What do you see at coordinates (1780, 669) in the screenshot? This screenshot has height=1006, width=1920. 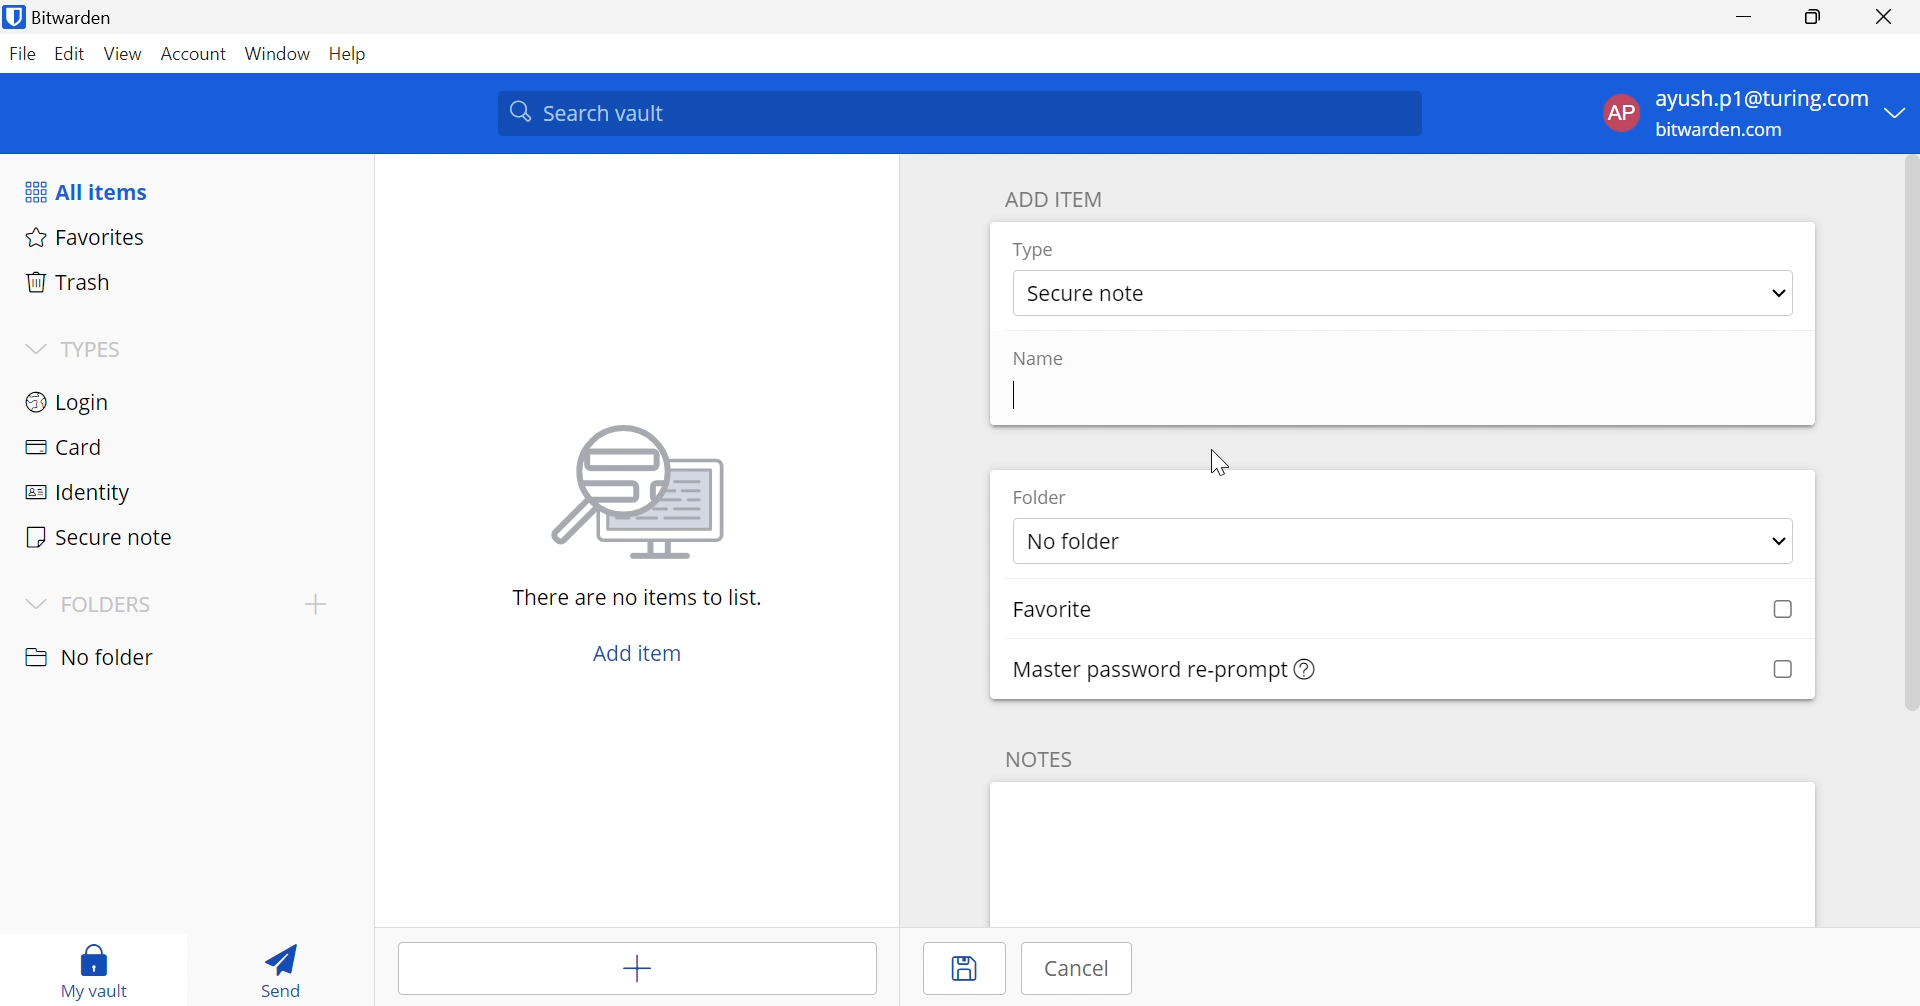 I see `Checkbox` at bounding box center [1780, 669].